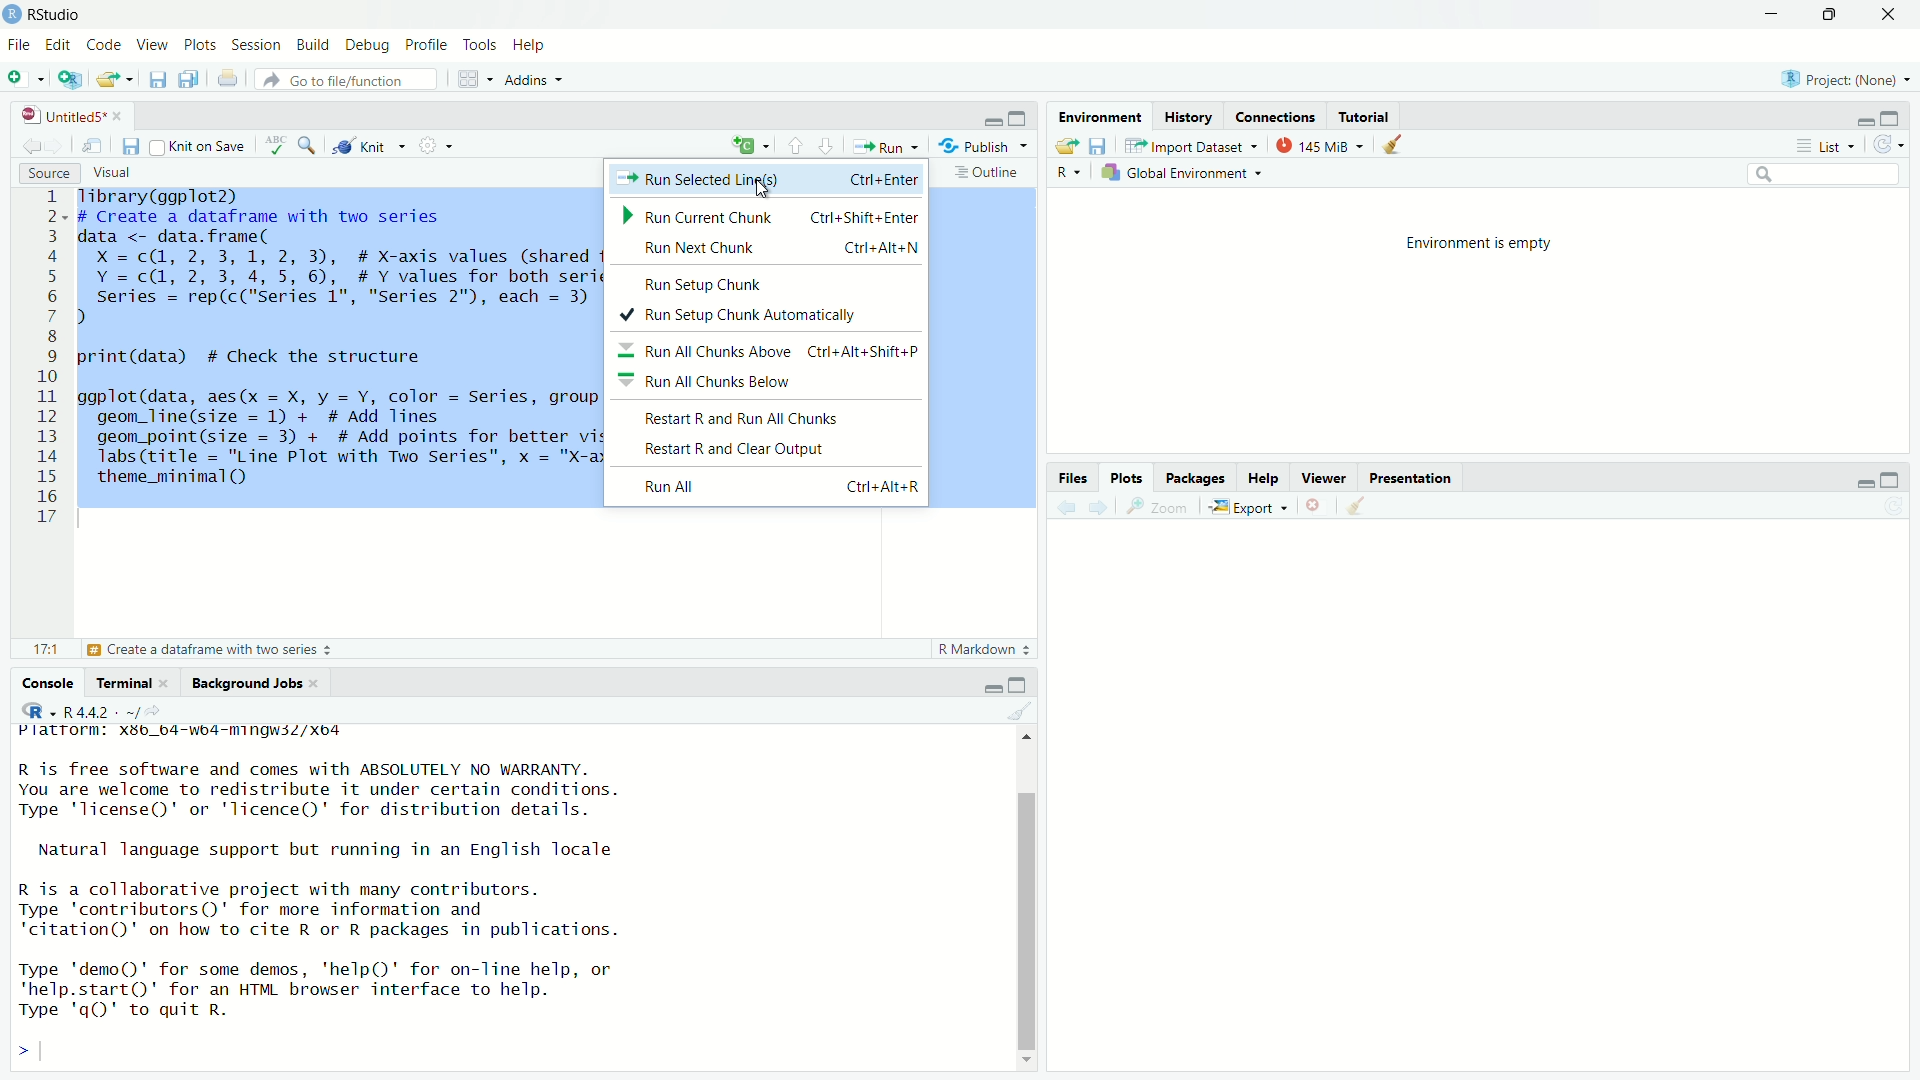  I want to click on input cursor, so click(46, 1049).